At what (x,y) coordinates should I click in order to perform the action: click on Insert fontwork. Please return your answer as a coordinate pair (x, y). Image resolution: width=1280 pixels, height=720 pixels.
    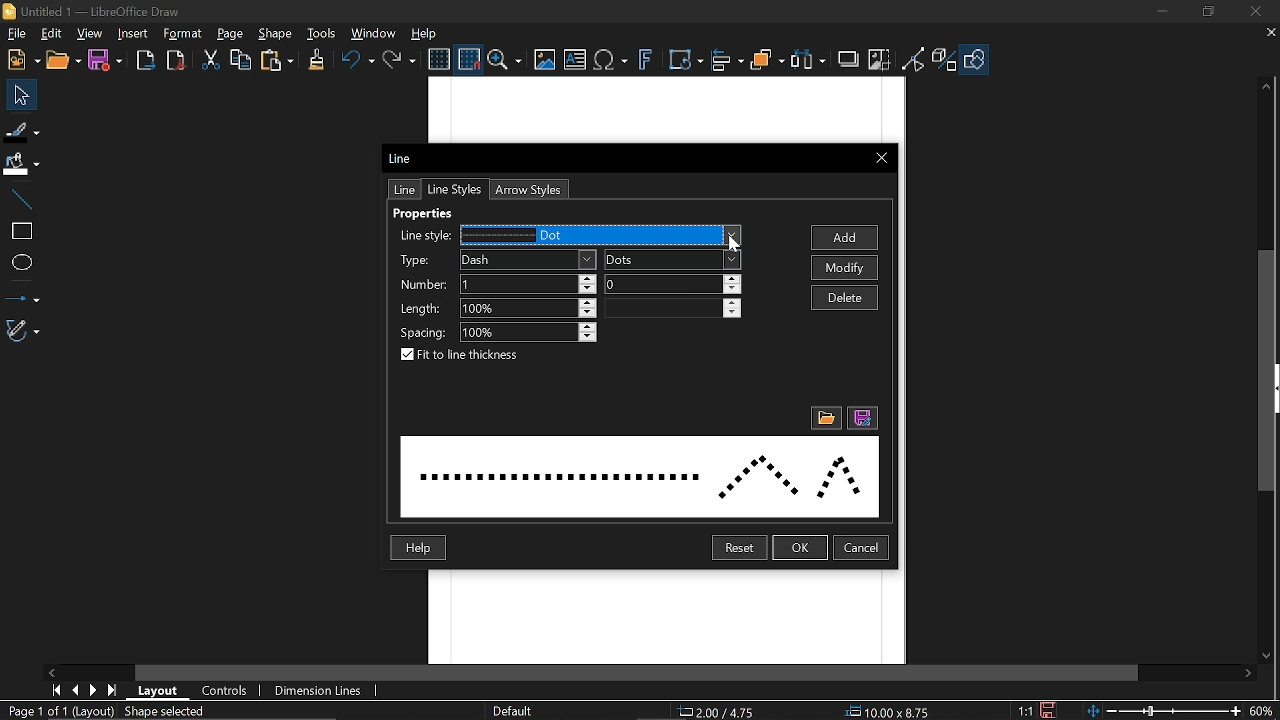
    Looking at the image, I should click on (646, 61).